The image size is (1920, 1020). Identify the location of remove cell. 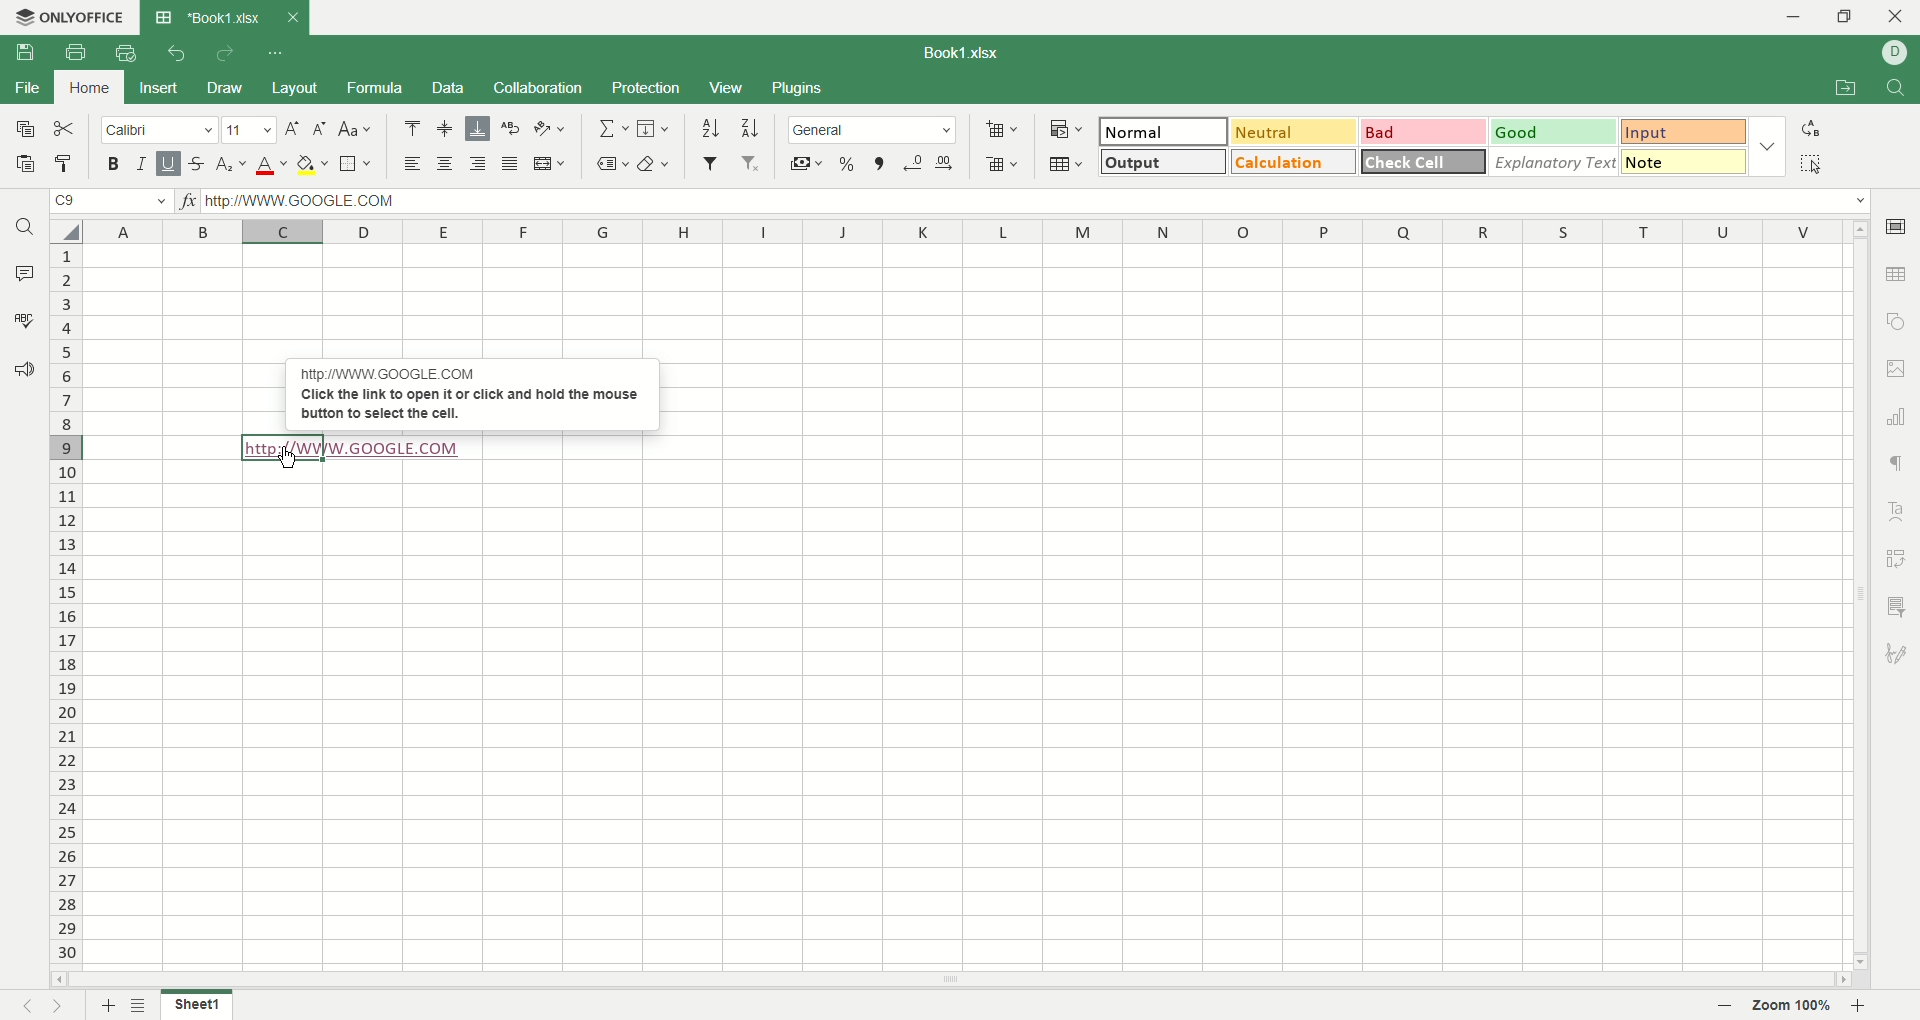
(1000, 163).